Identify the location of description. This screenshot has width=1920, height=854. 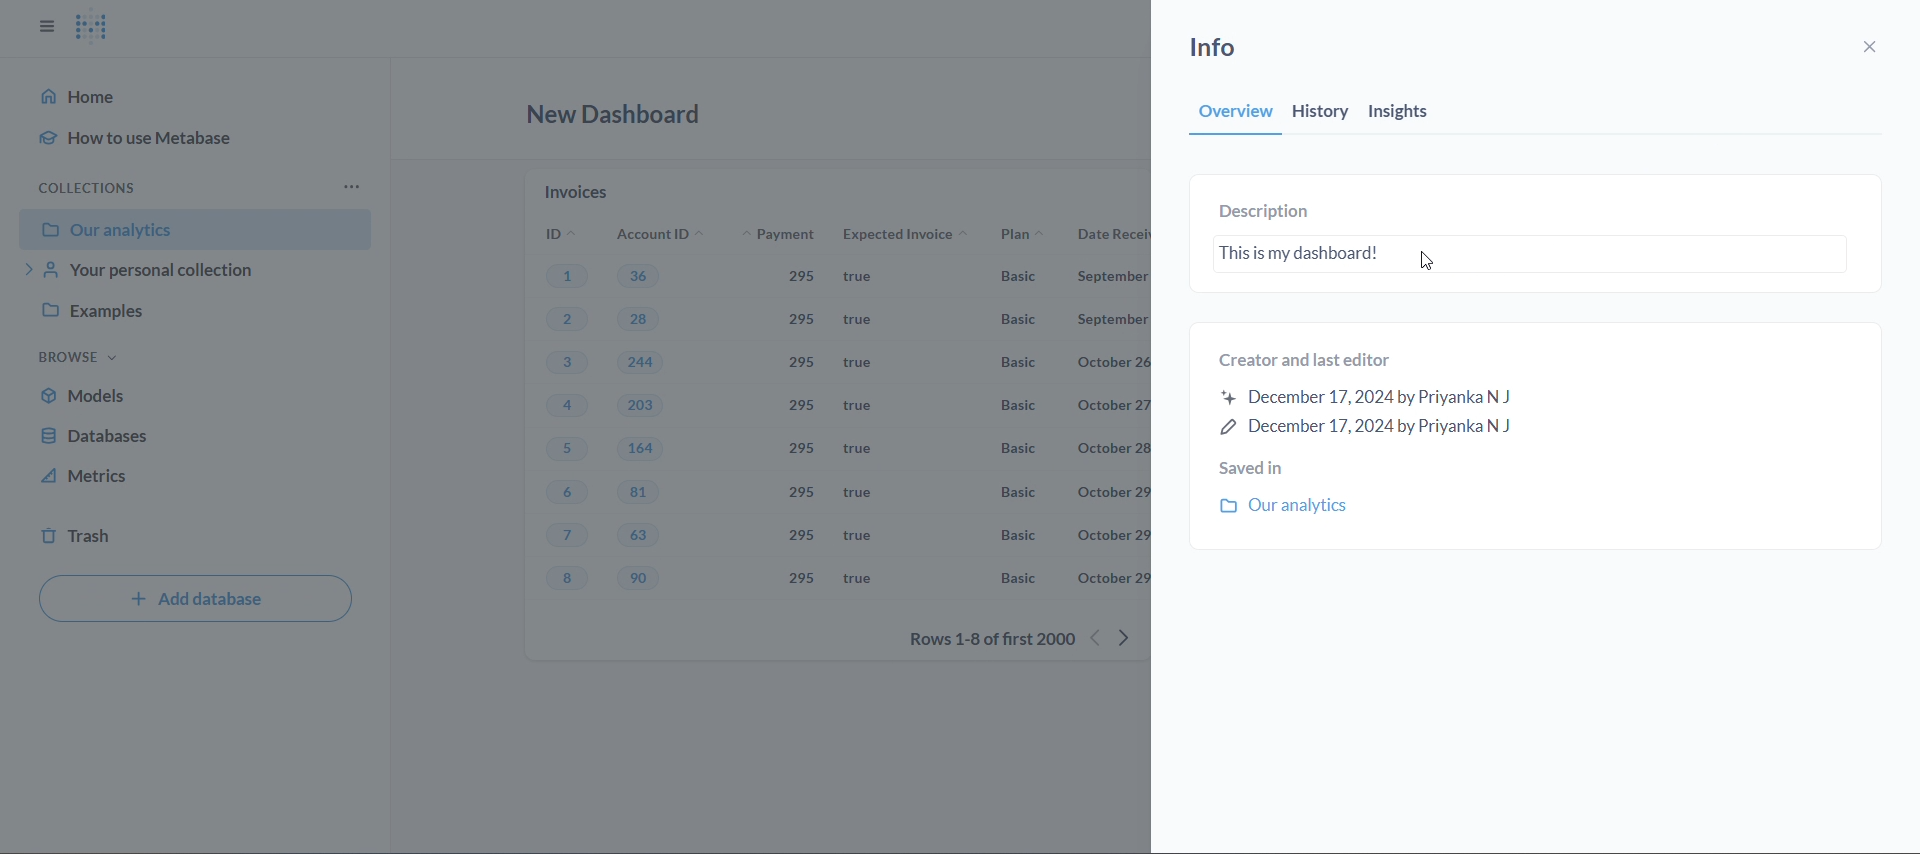
(1268, 213).